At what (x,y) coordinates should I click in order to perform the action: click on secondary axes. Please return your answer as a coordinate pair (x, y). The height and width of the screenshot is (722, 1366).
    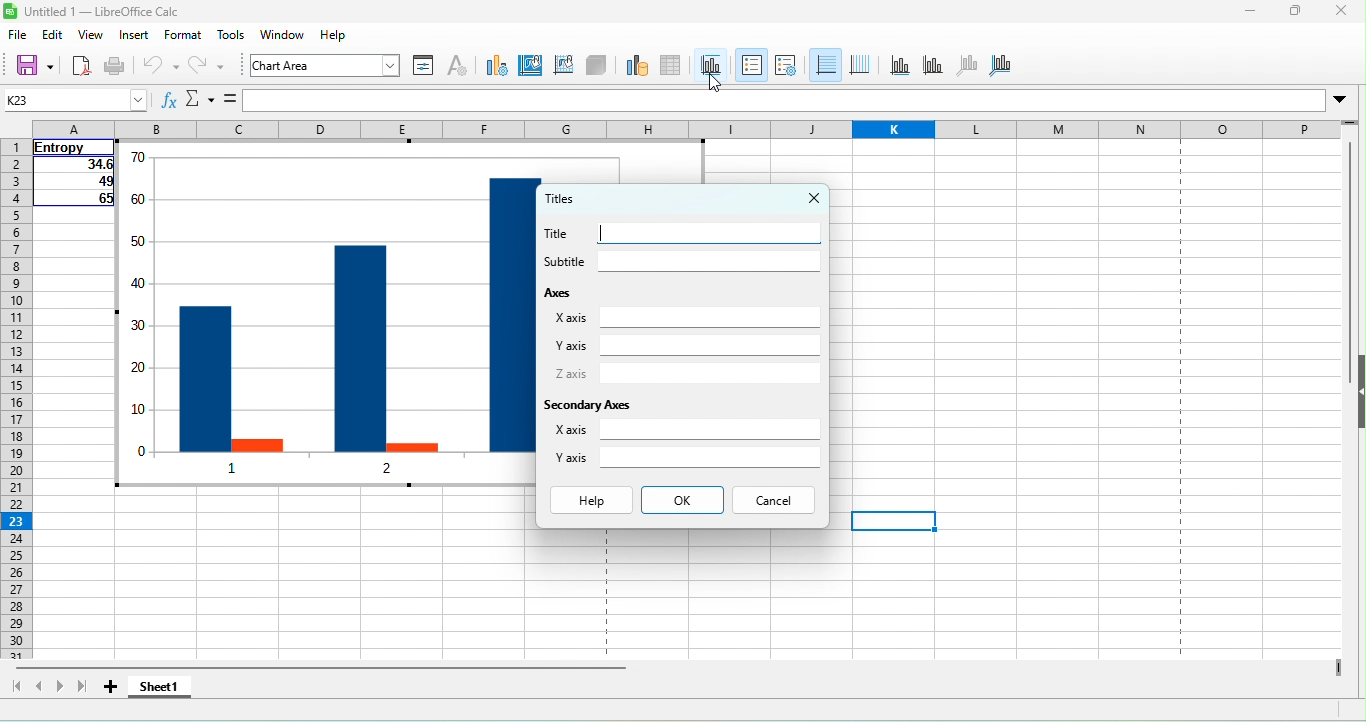
    Looking at the image, I should click on (617, 403).